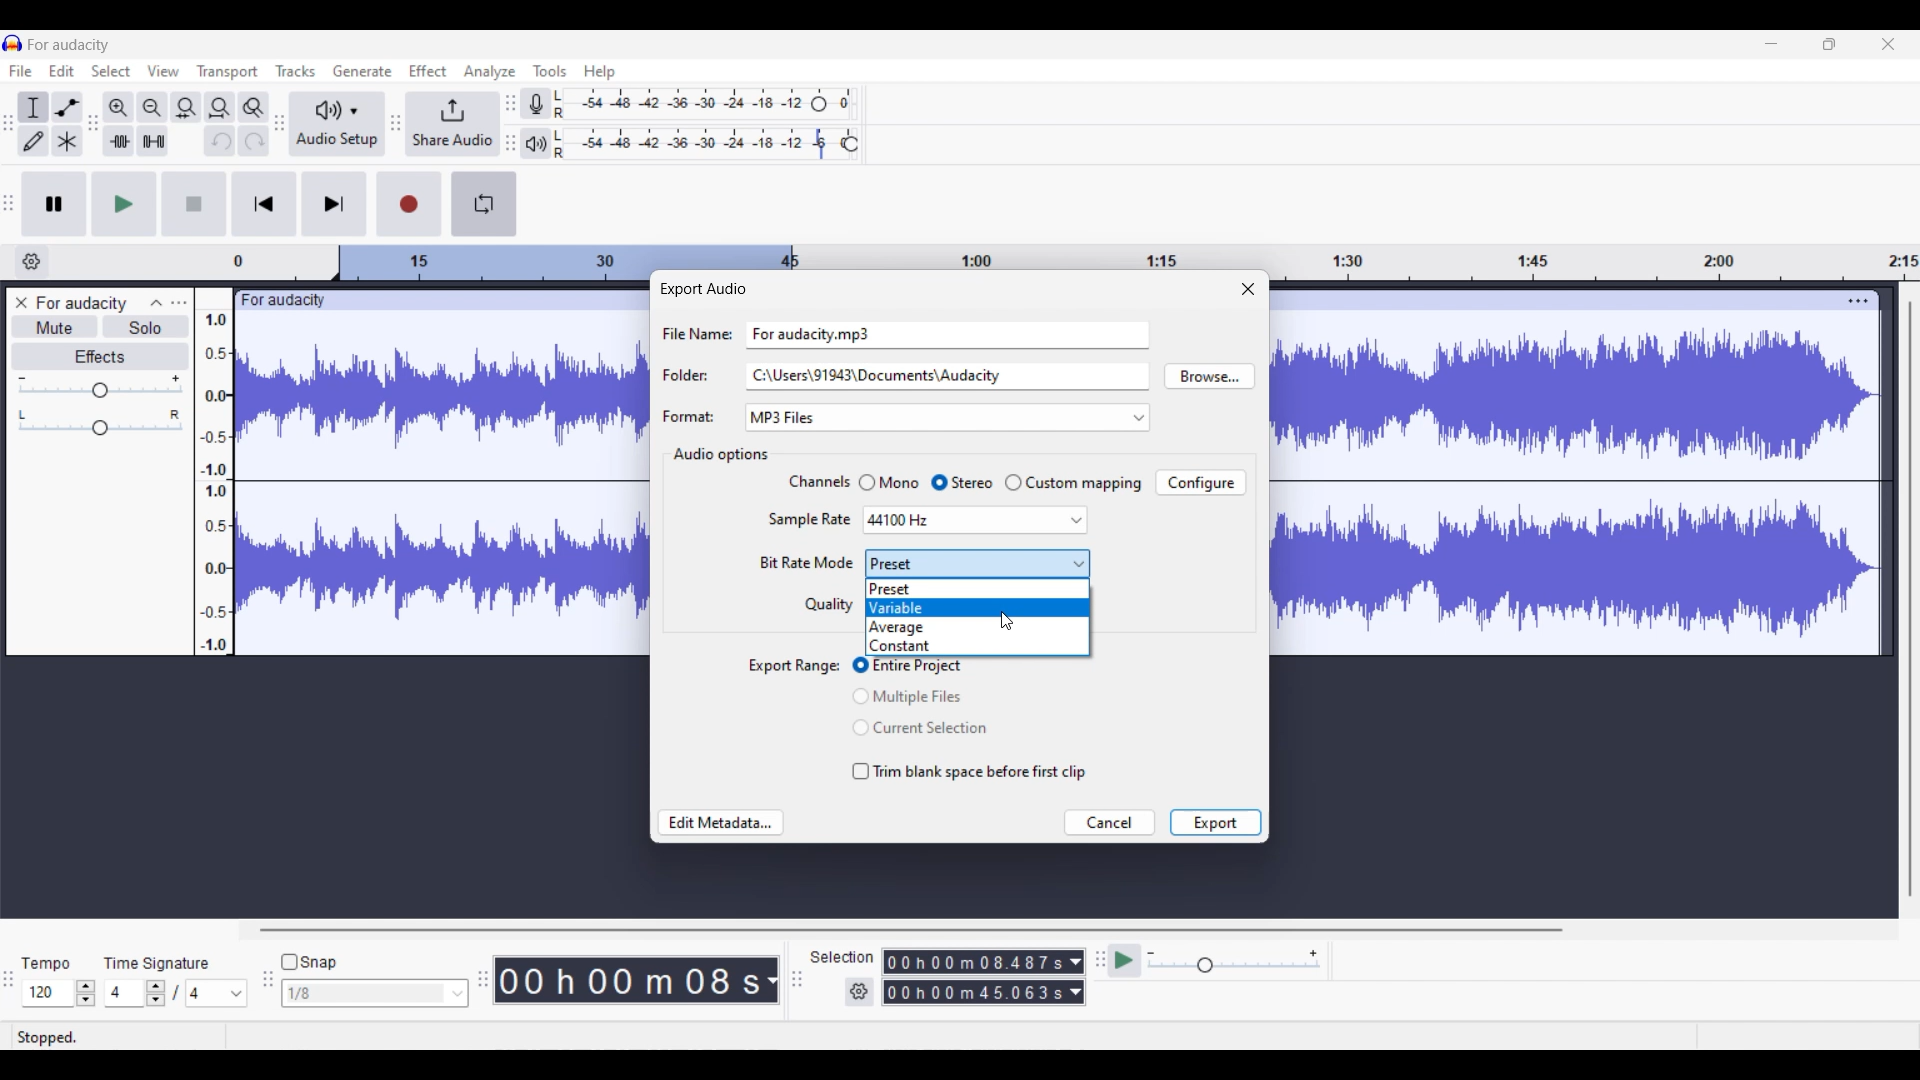  I want to click on Transport menu, so click(228, 72).